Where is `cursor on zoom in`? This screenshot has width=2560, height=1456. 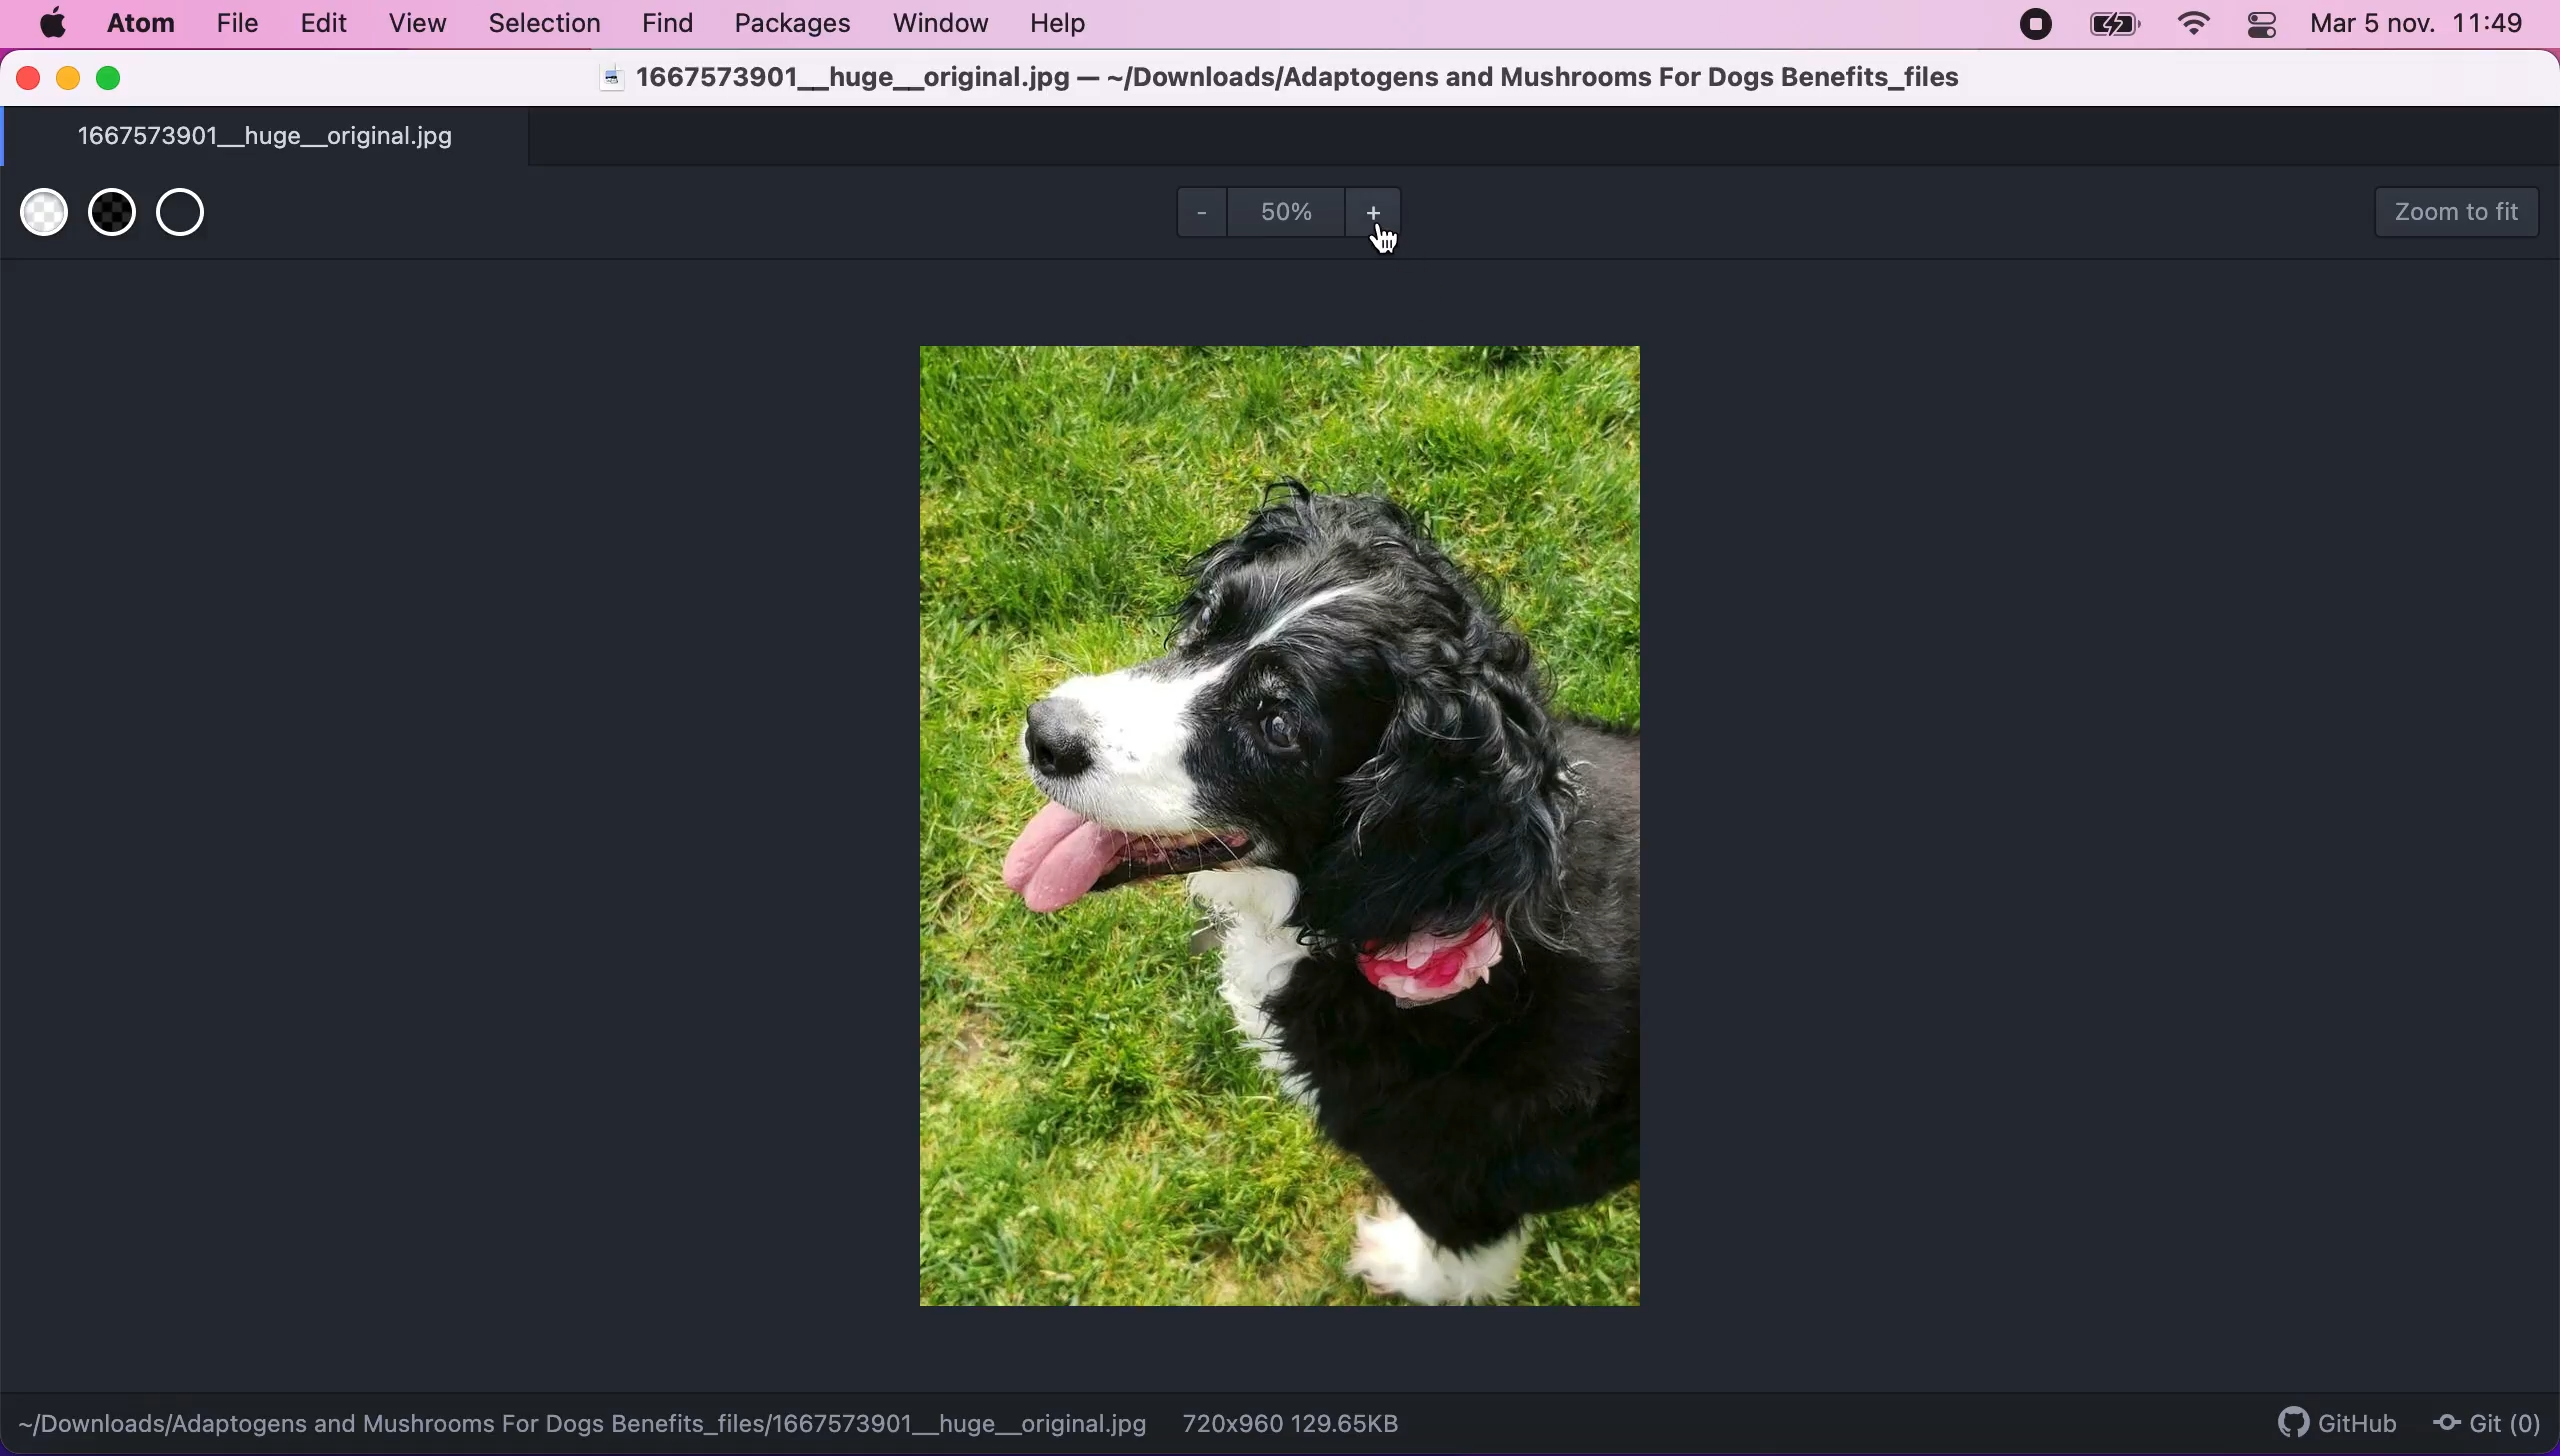
cursor on zoom in is located at coordinates (1393, 245).